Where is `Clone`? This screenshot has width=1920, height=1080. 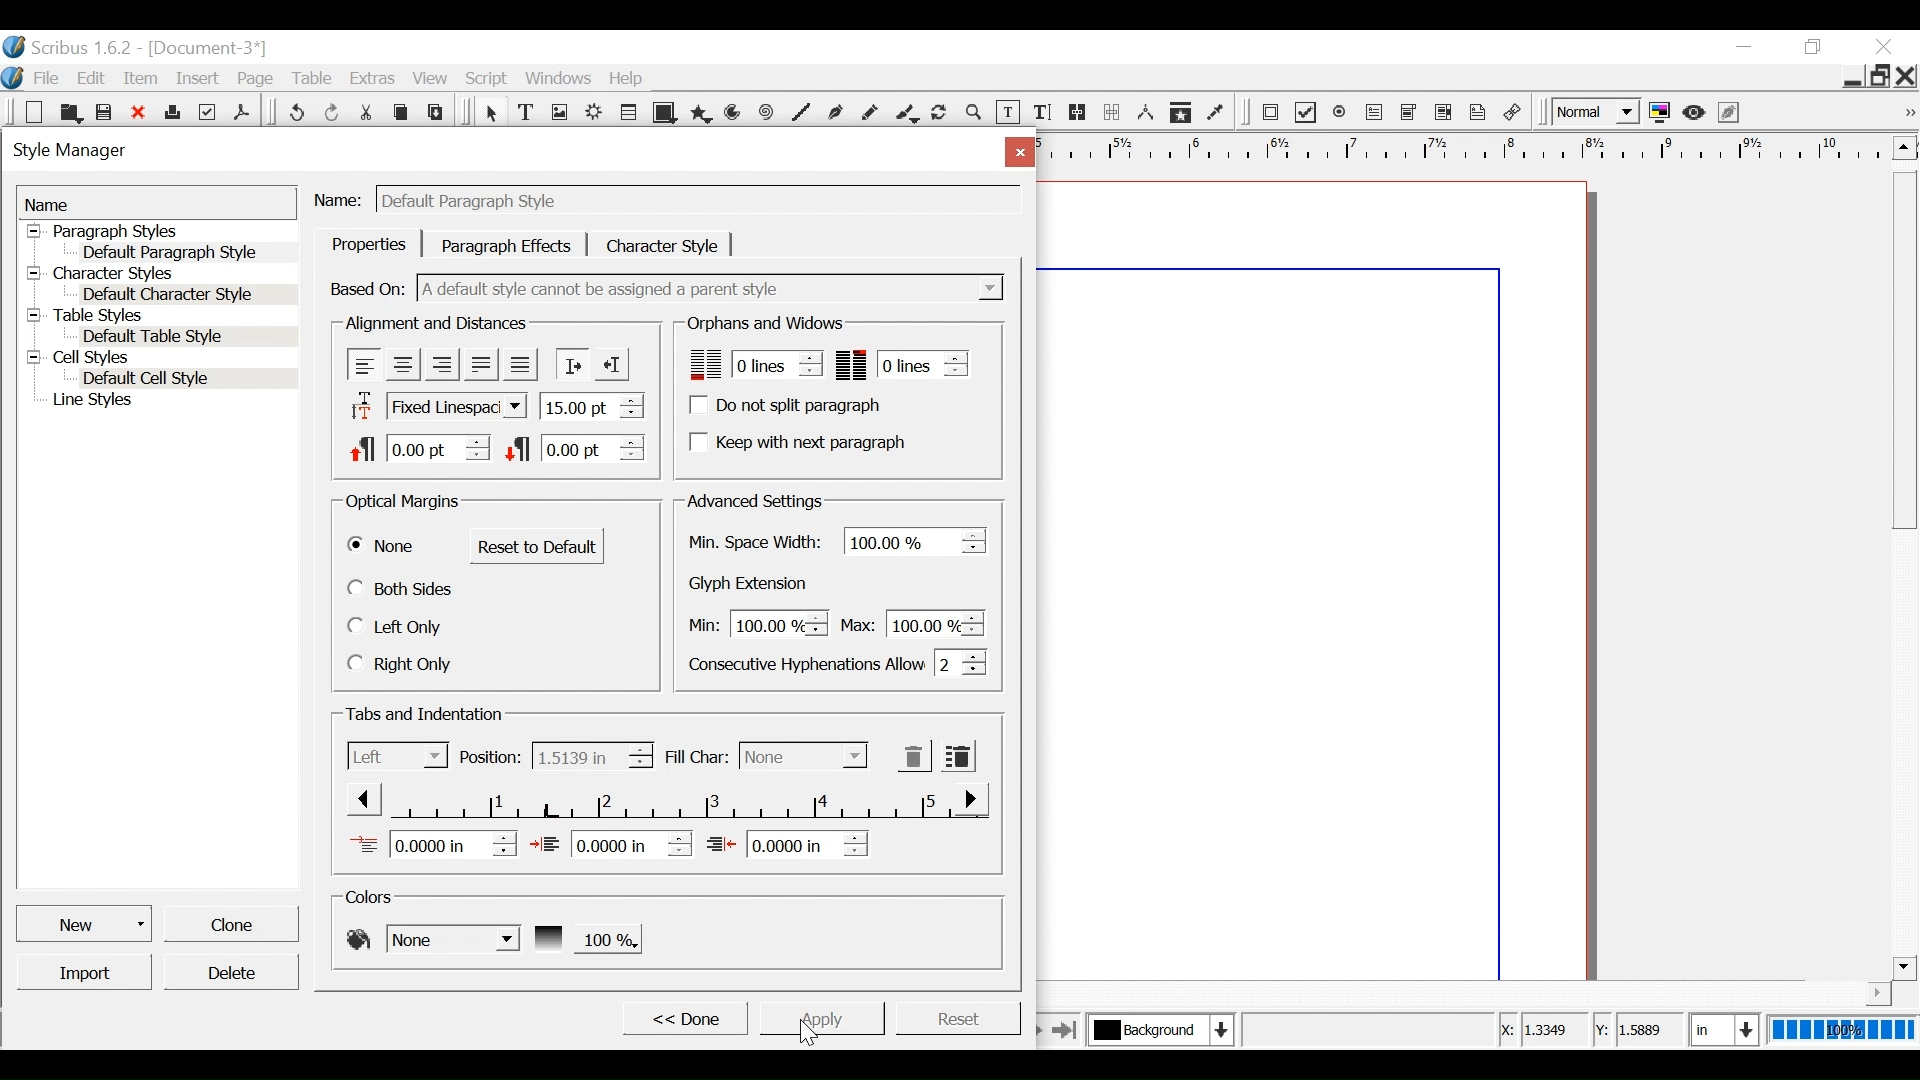 Clone is located at coordinates (229, 922).